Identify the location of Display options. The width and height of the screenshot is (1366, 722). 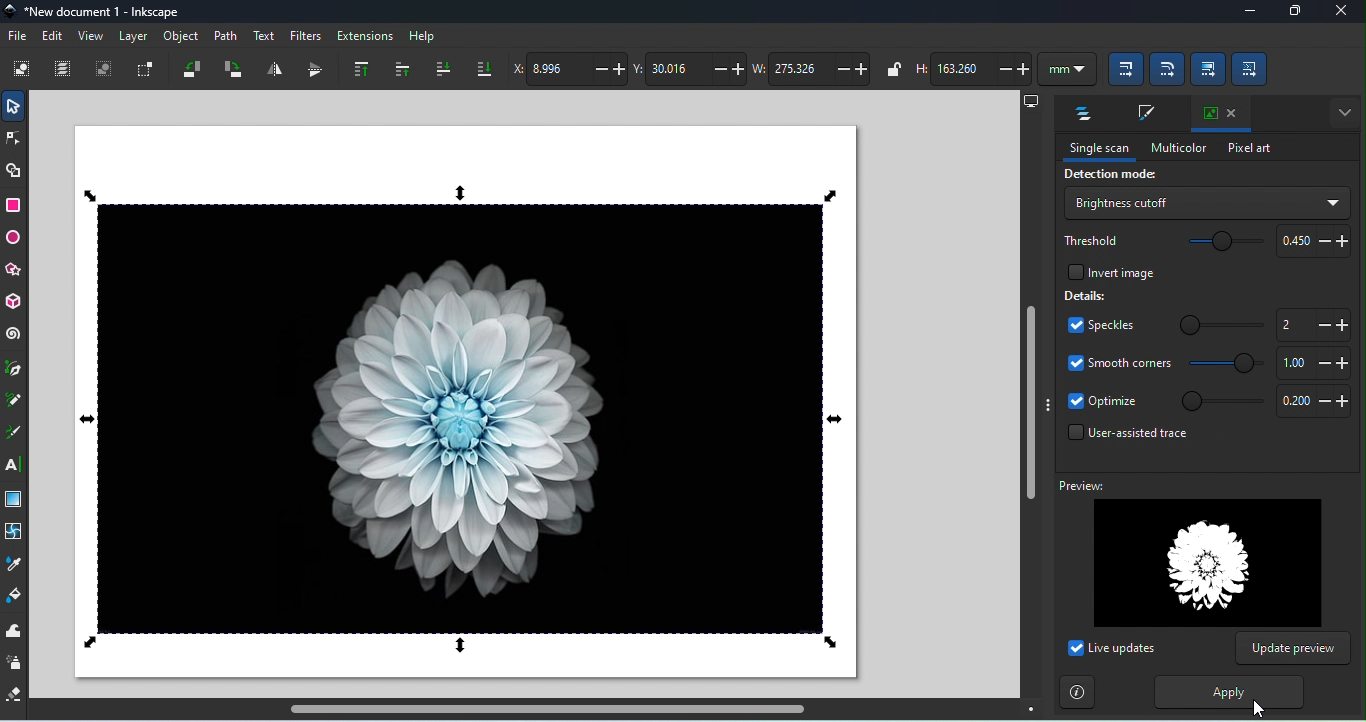
(1029, 101).